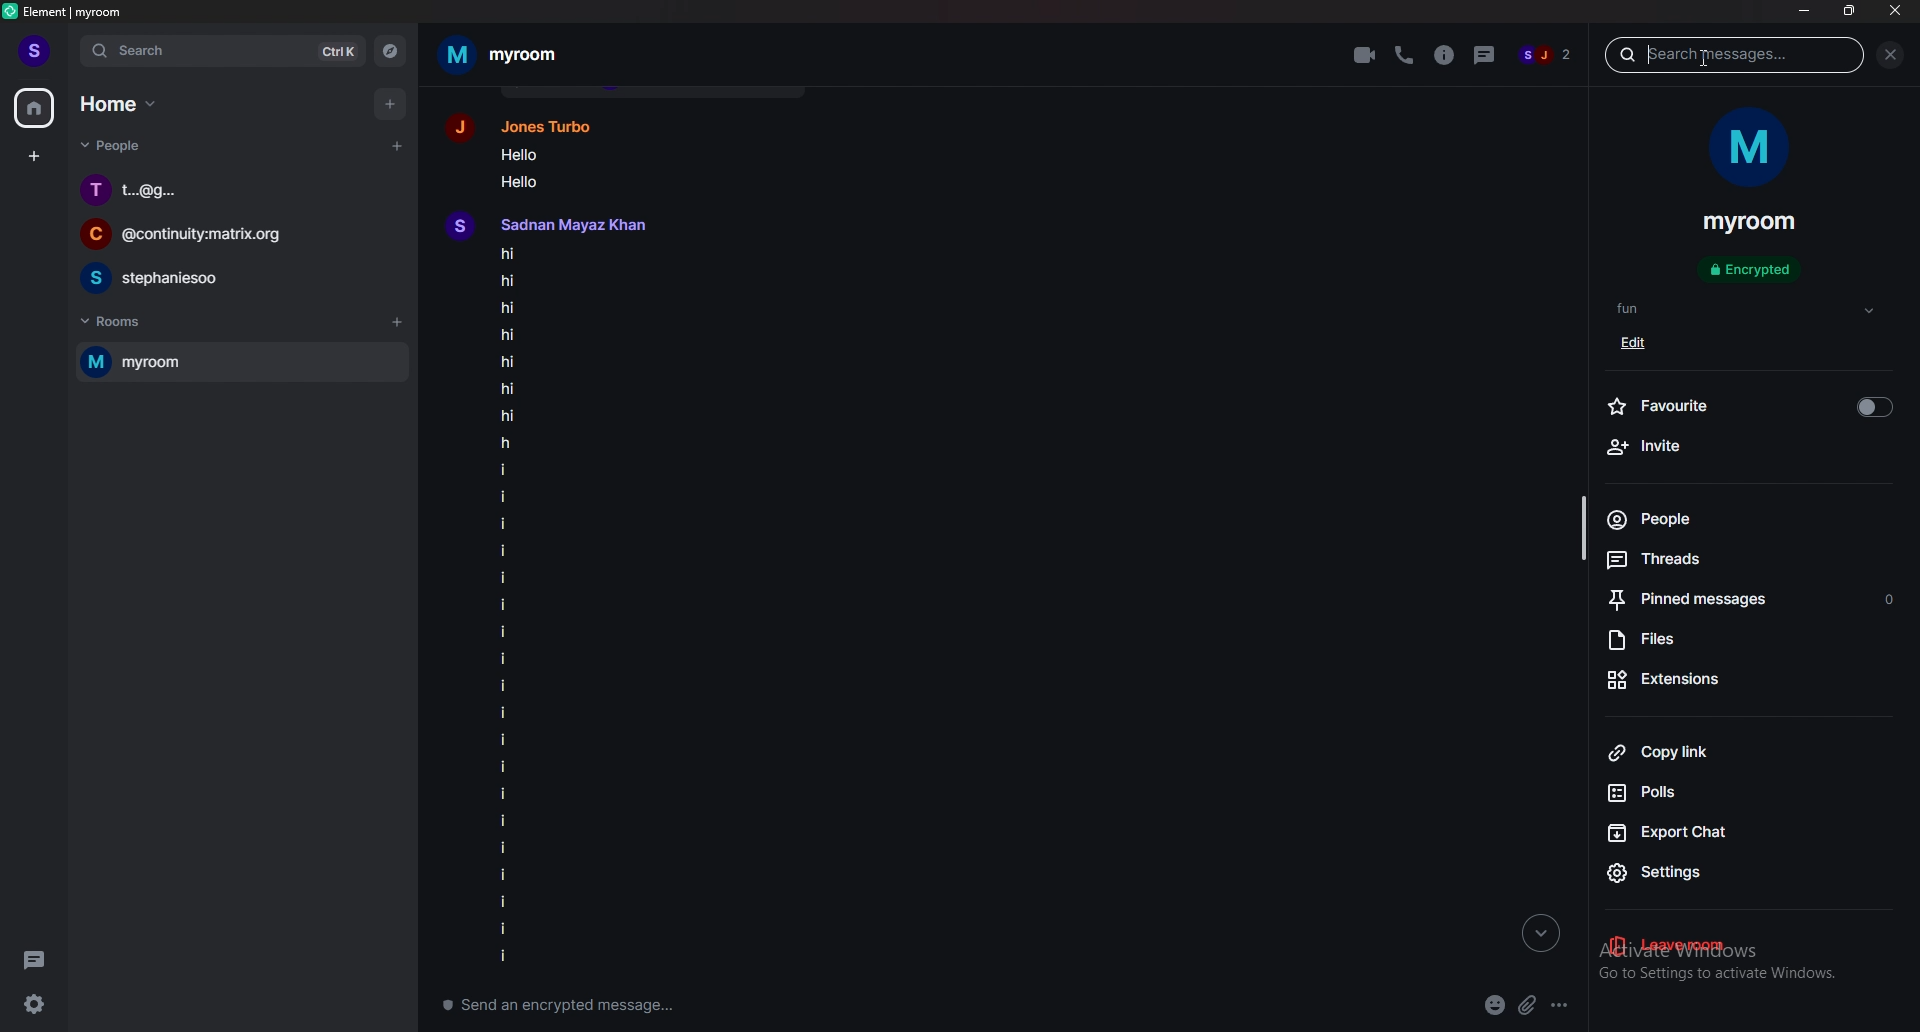 This screenshot has width=1920, height=1032. I want to click on voice call, so click(1402, 55).